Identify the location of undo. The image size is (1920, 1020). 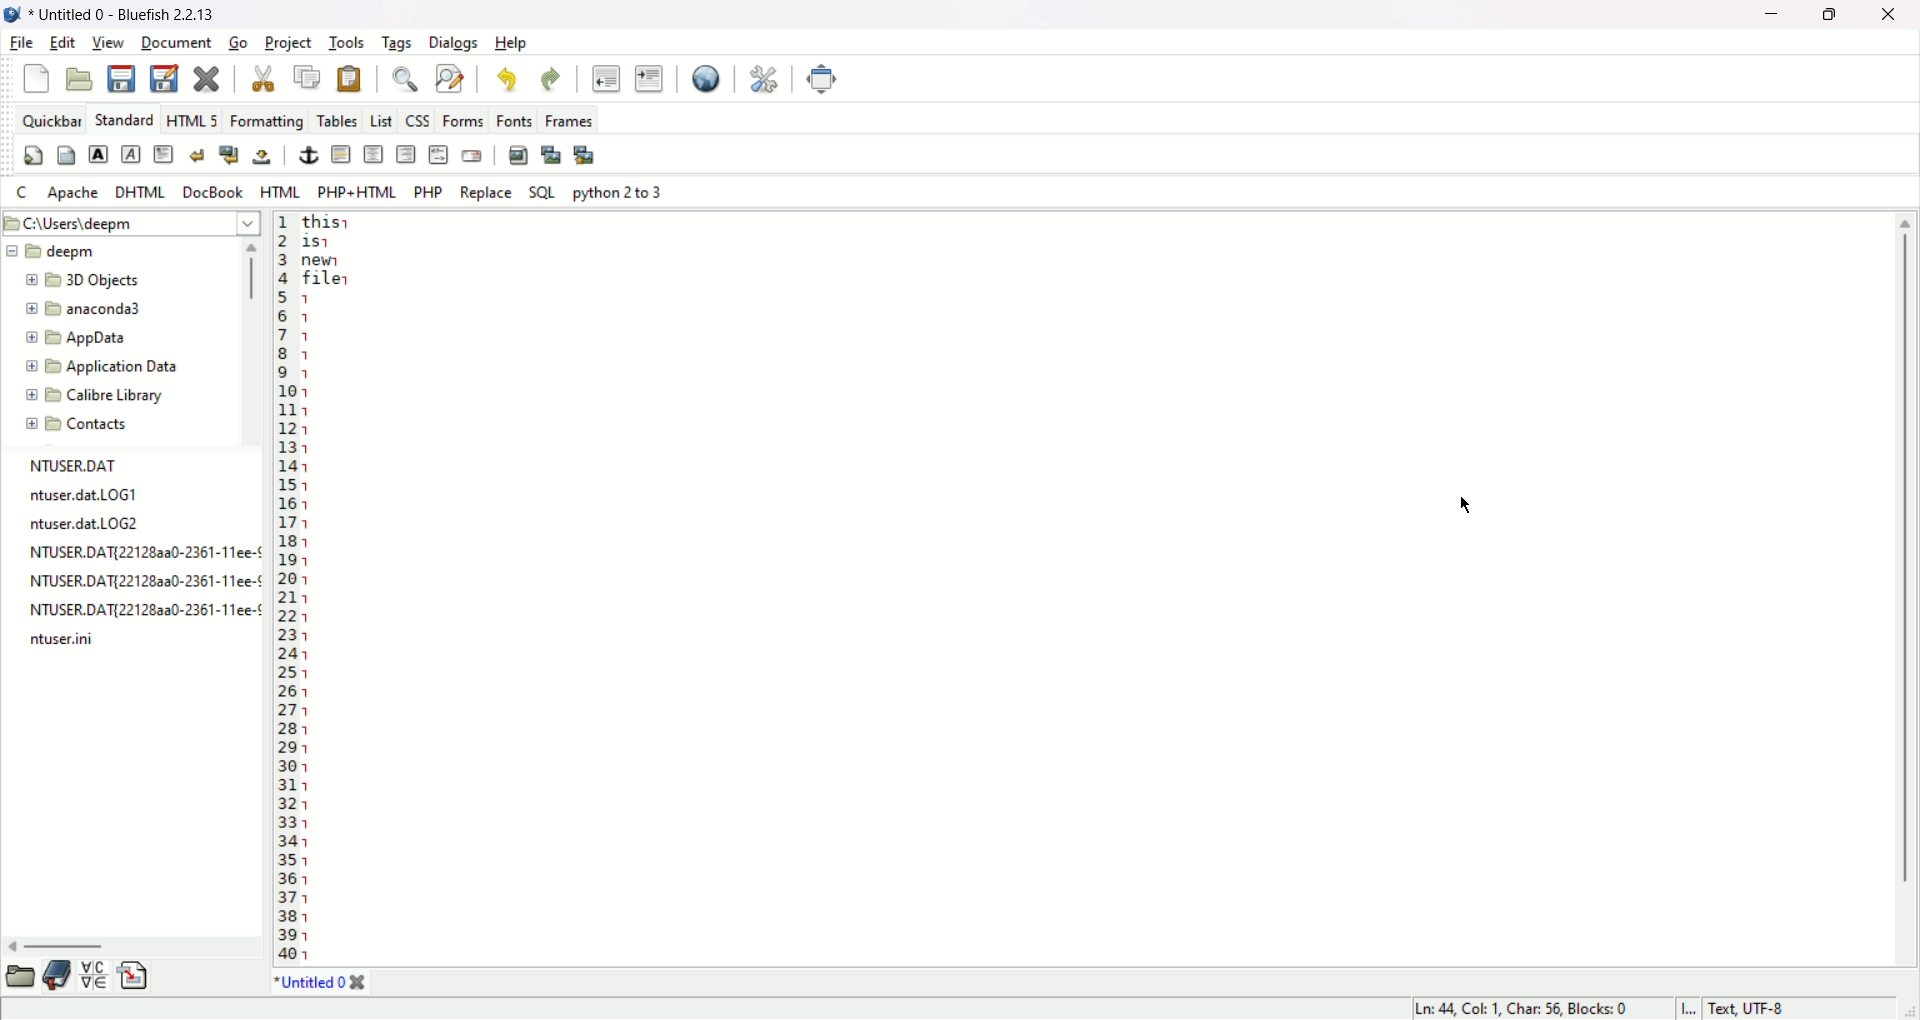
(510, 82).